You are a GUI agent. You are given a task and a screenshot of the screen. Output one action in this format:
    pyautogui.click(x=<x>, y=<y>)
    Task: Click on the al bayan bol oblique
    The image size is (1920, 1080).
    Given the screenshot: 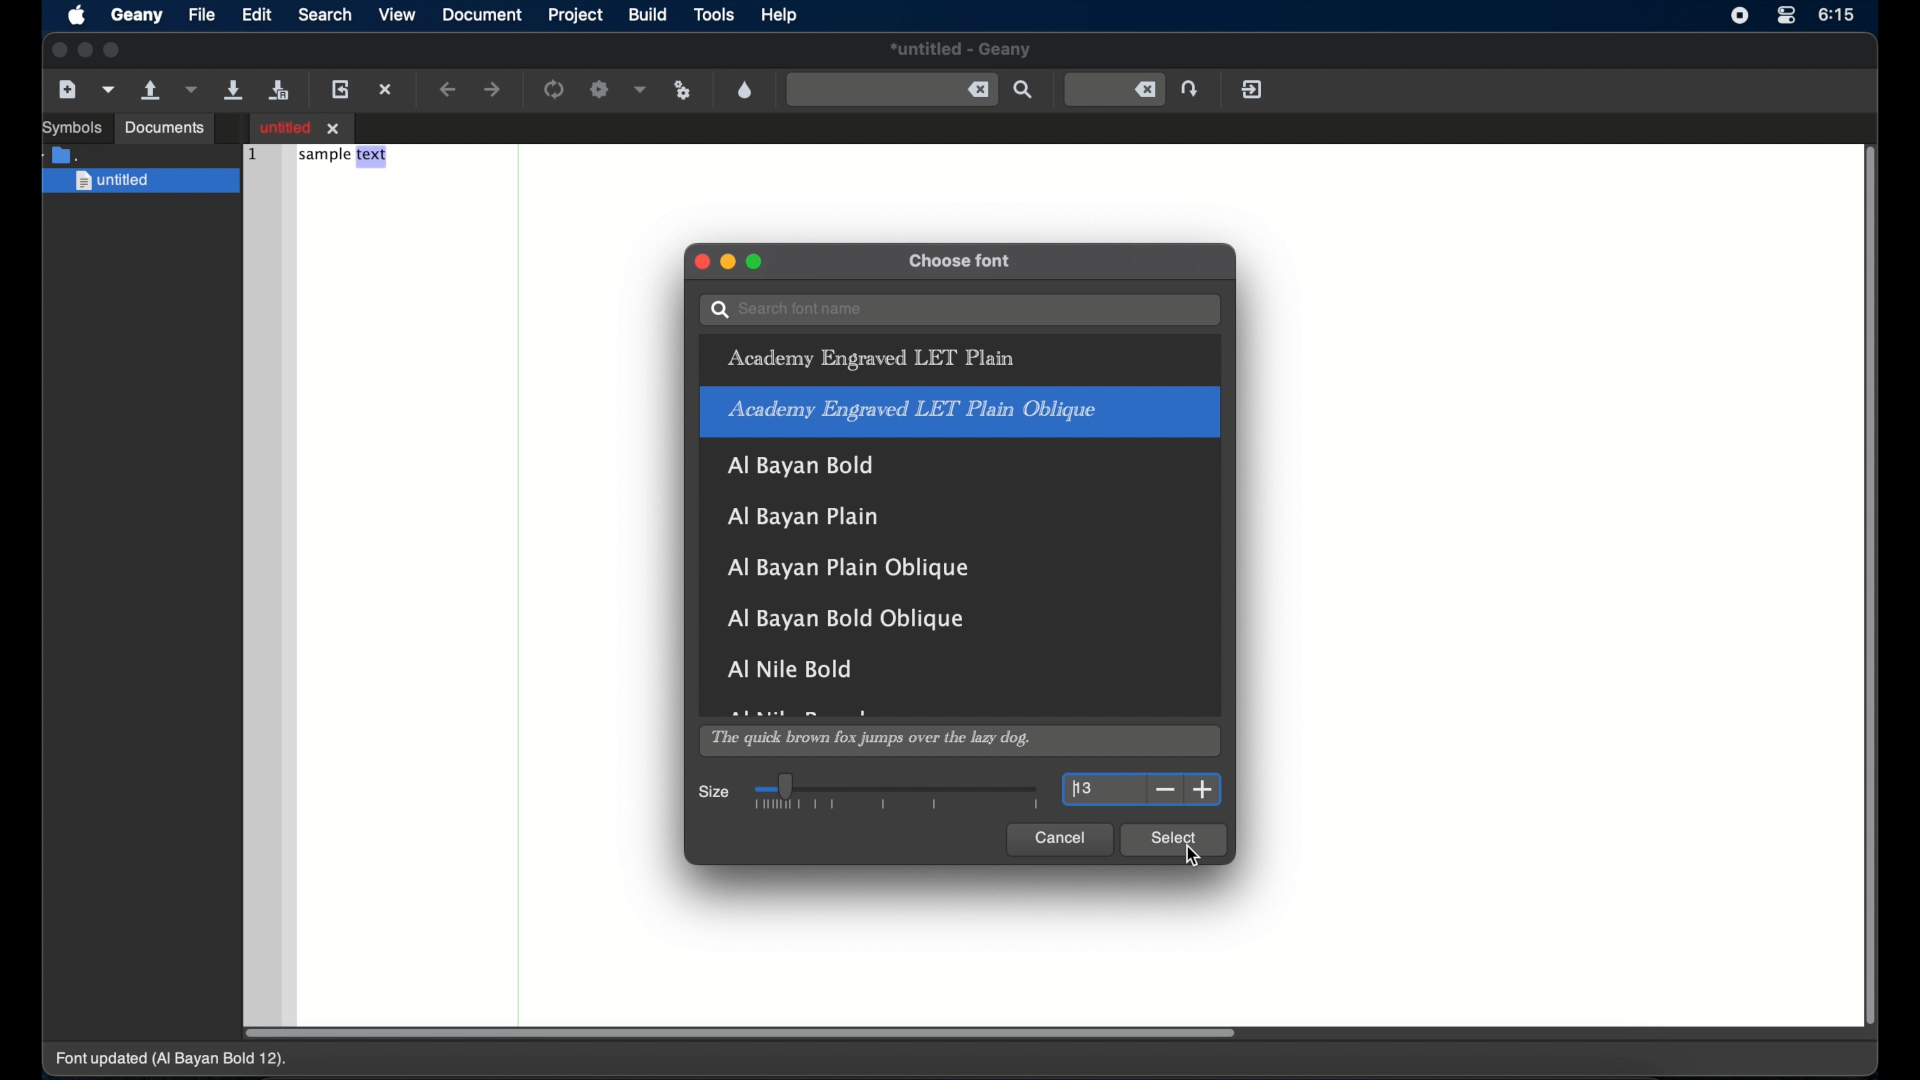 What is the action you would take?
    pyautogui.click(x=842, y=619)
    